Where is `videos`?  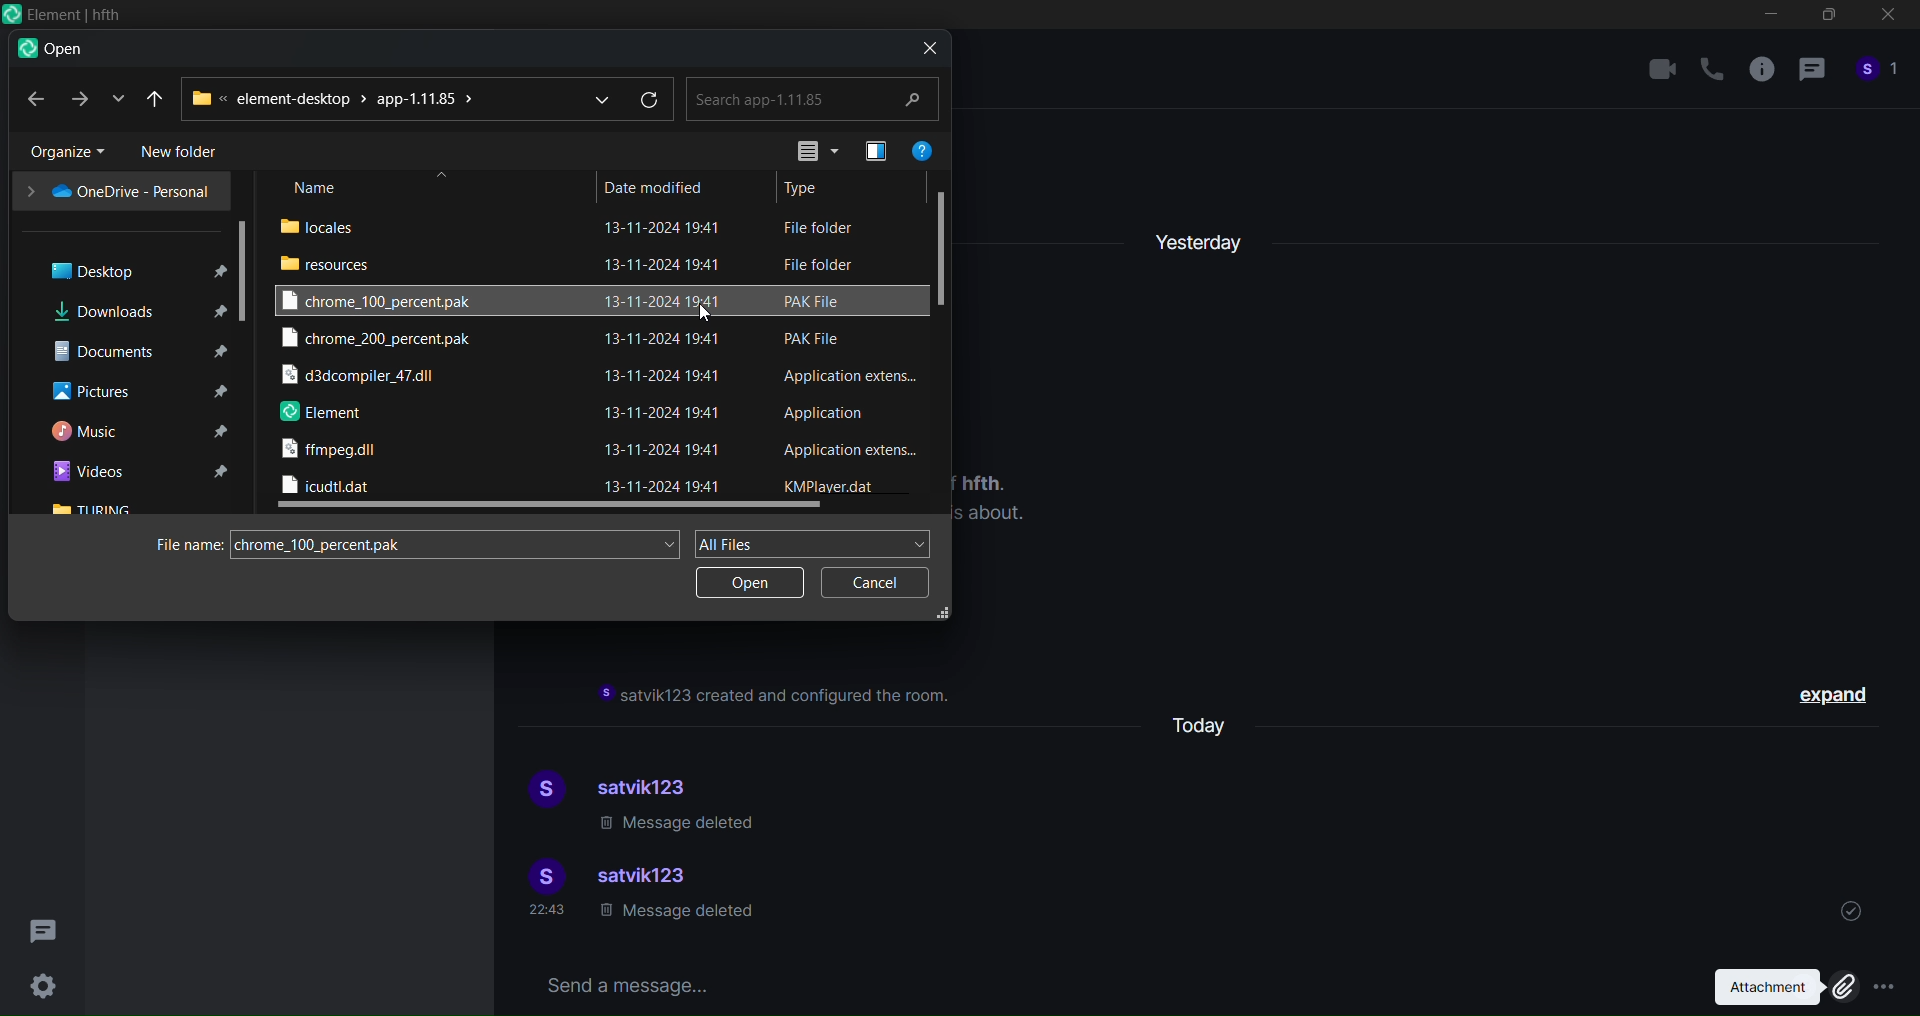 videos is located at coordinates (139, 469).